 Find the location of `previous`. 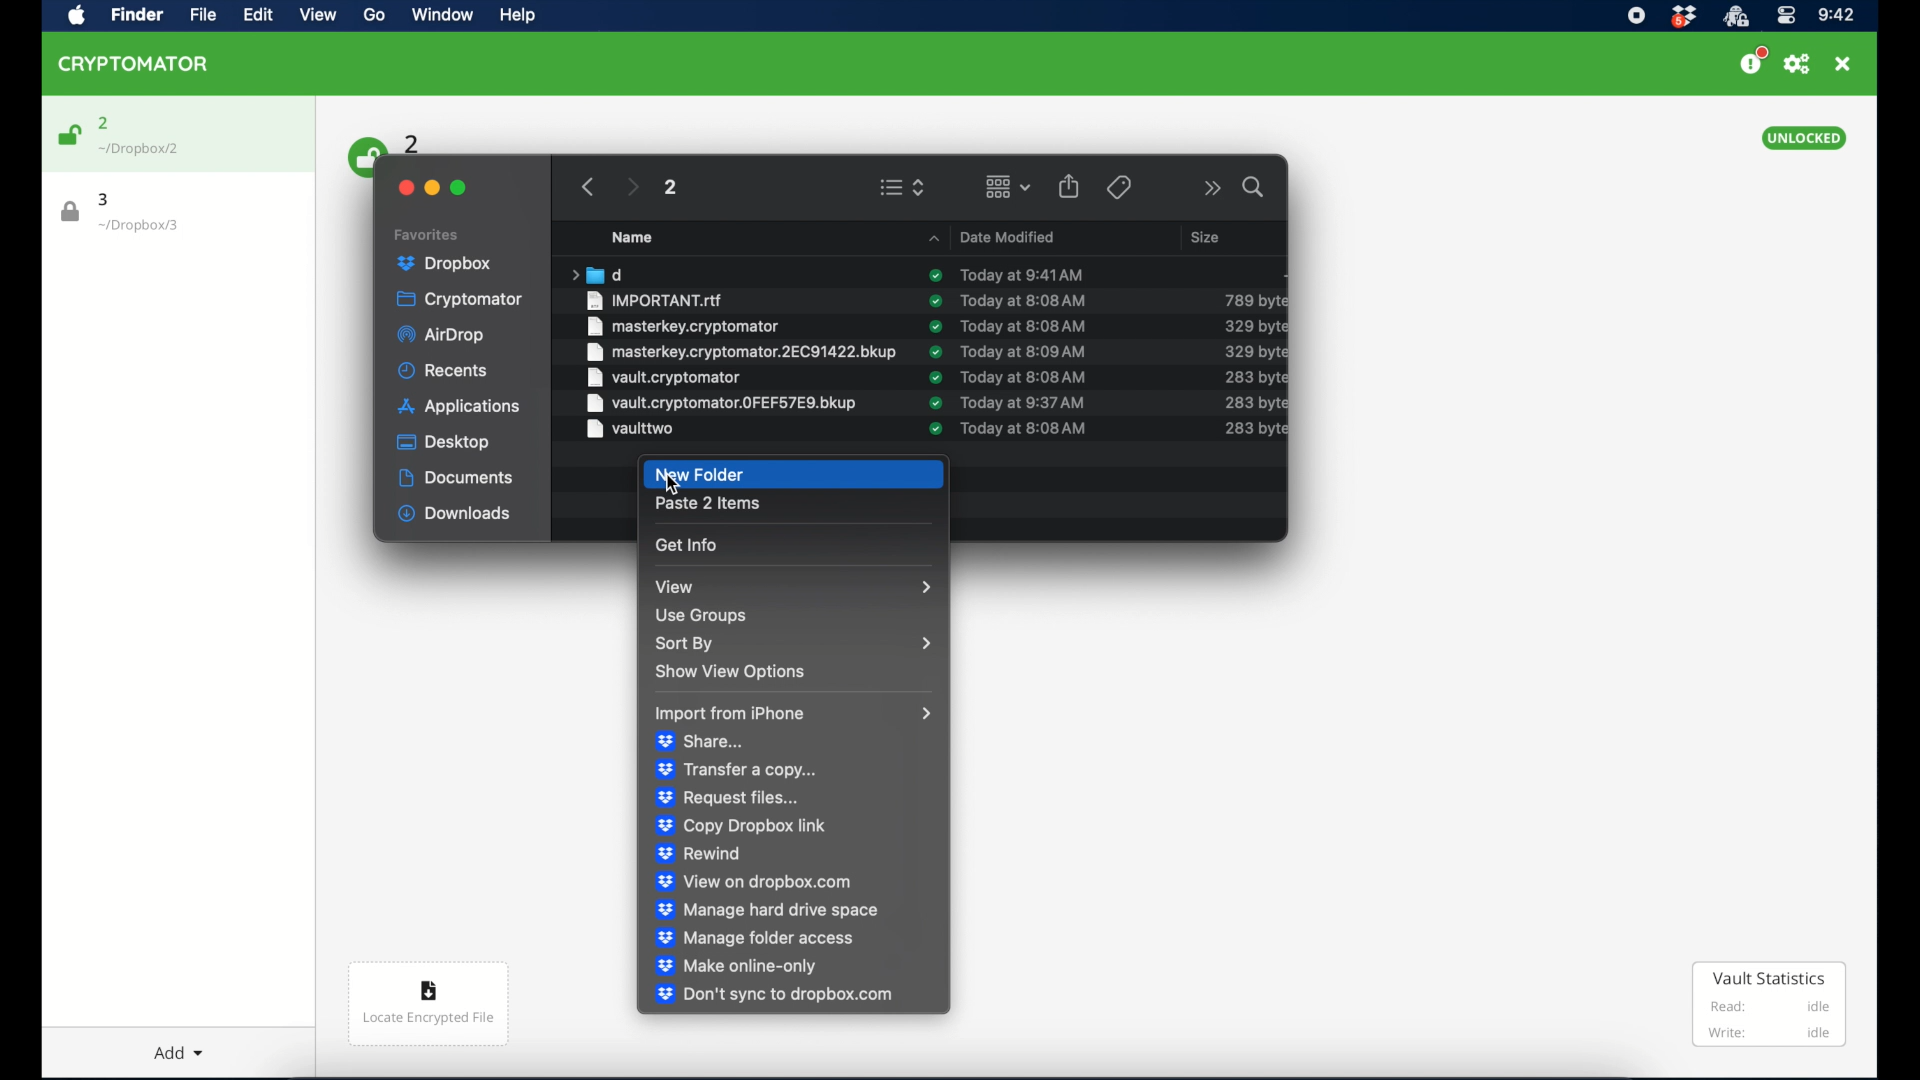

previous is located at coordinates (588, 187).